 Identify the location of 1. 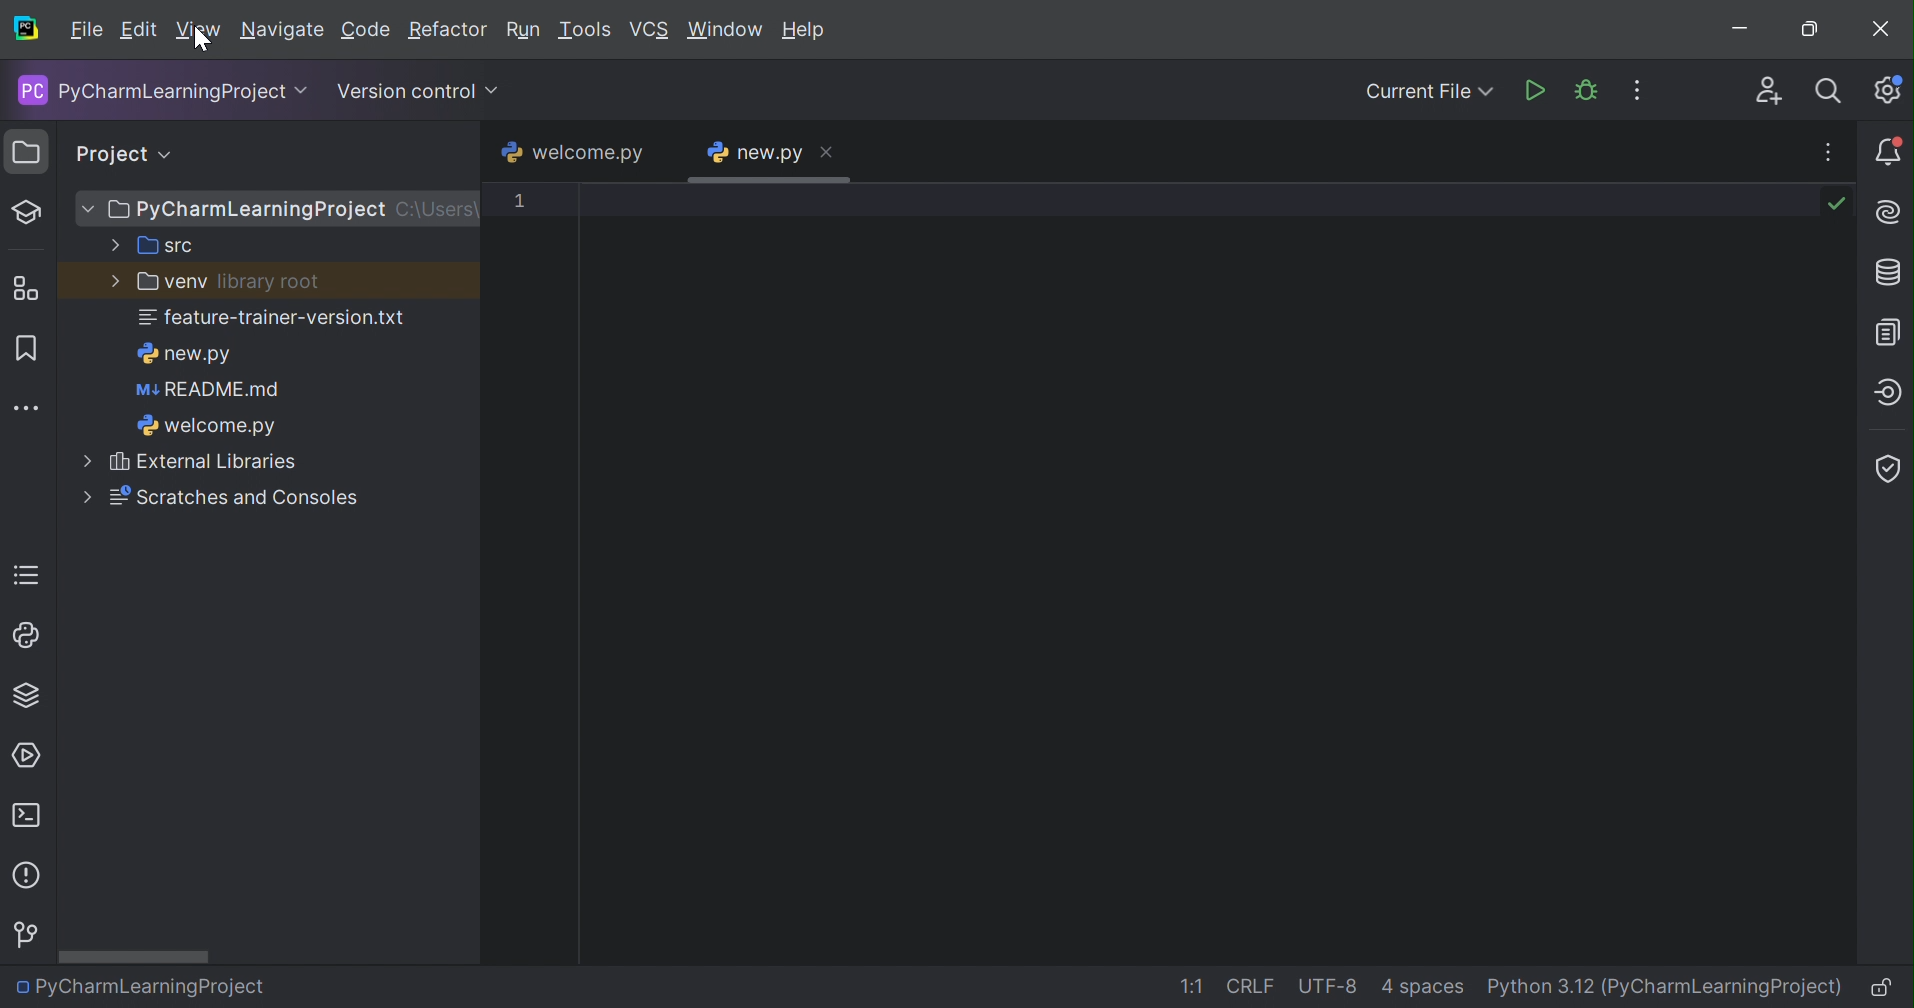
(519, 199).